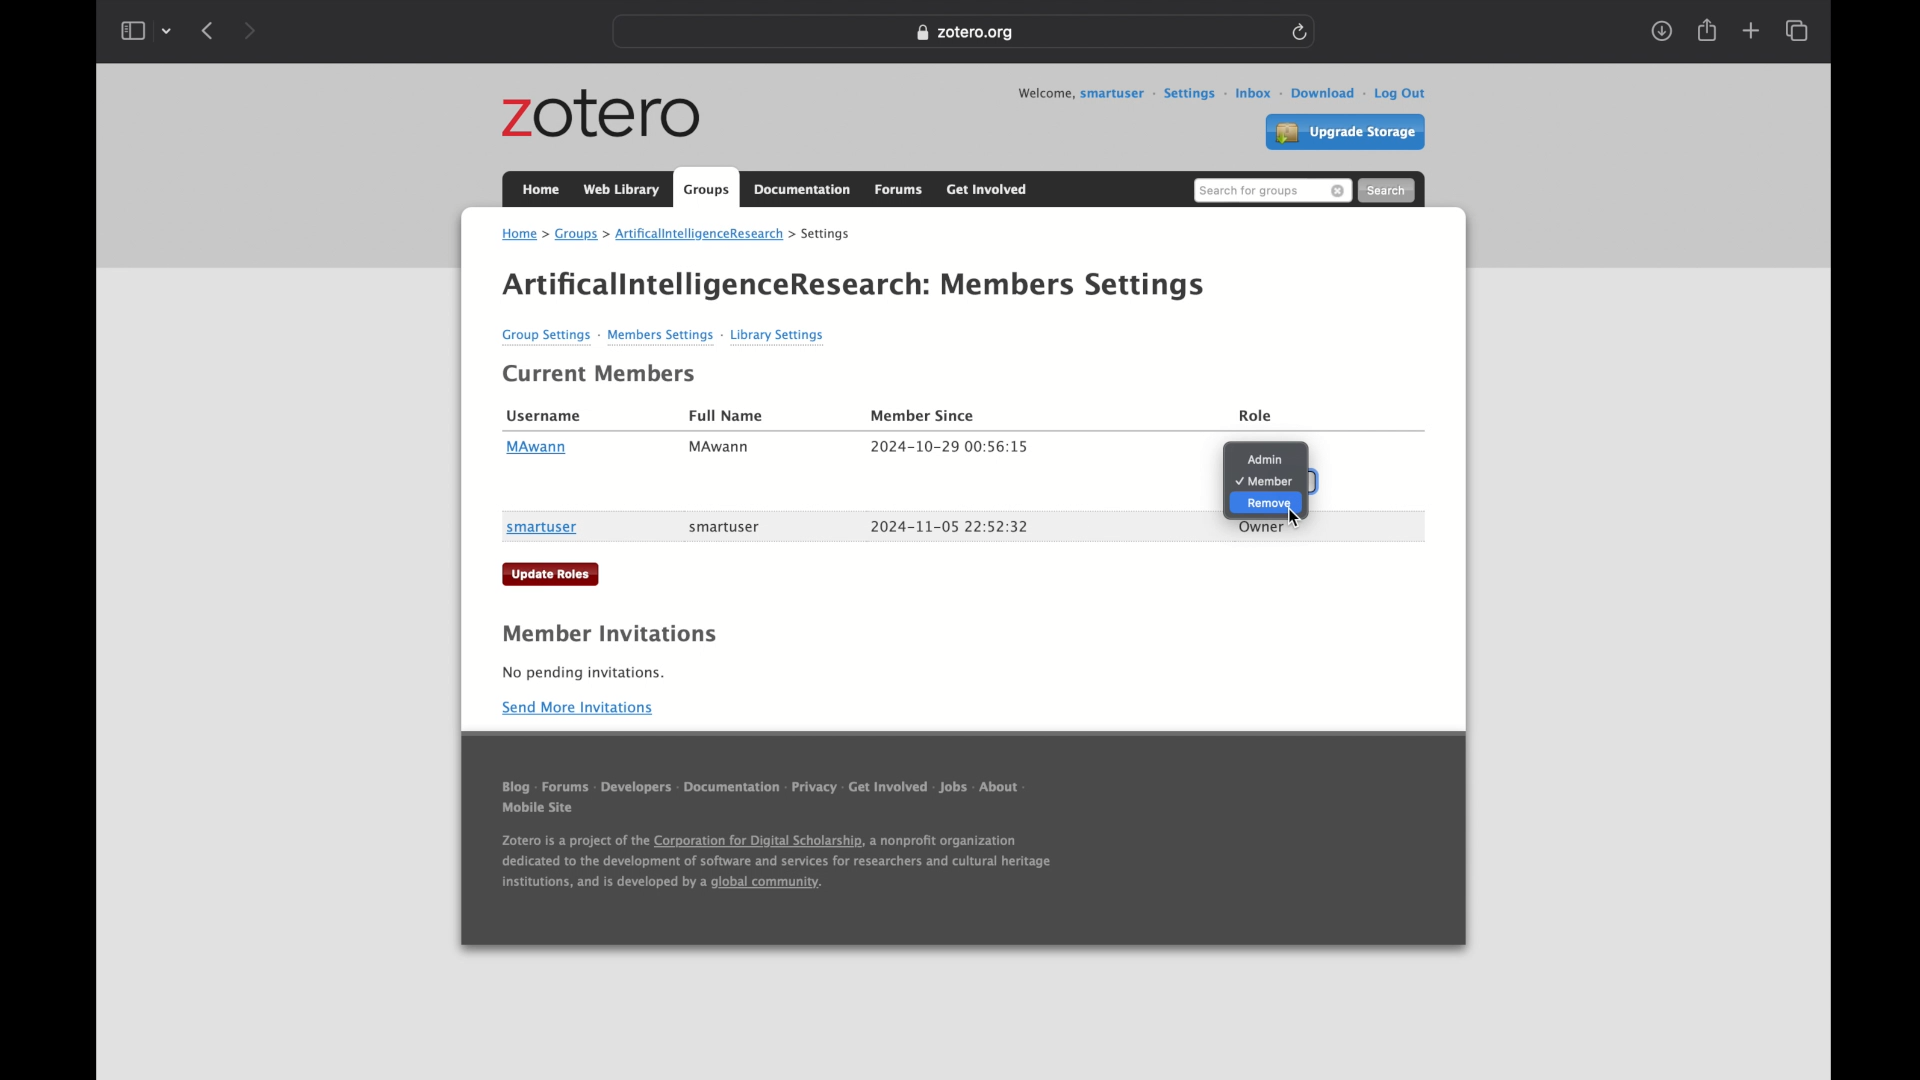 This screenshot has width=1920, height=1080. Describe the element at coordinates (1315, 93) in the screenshot. I see `download ` at that location.